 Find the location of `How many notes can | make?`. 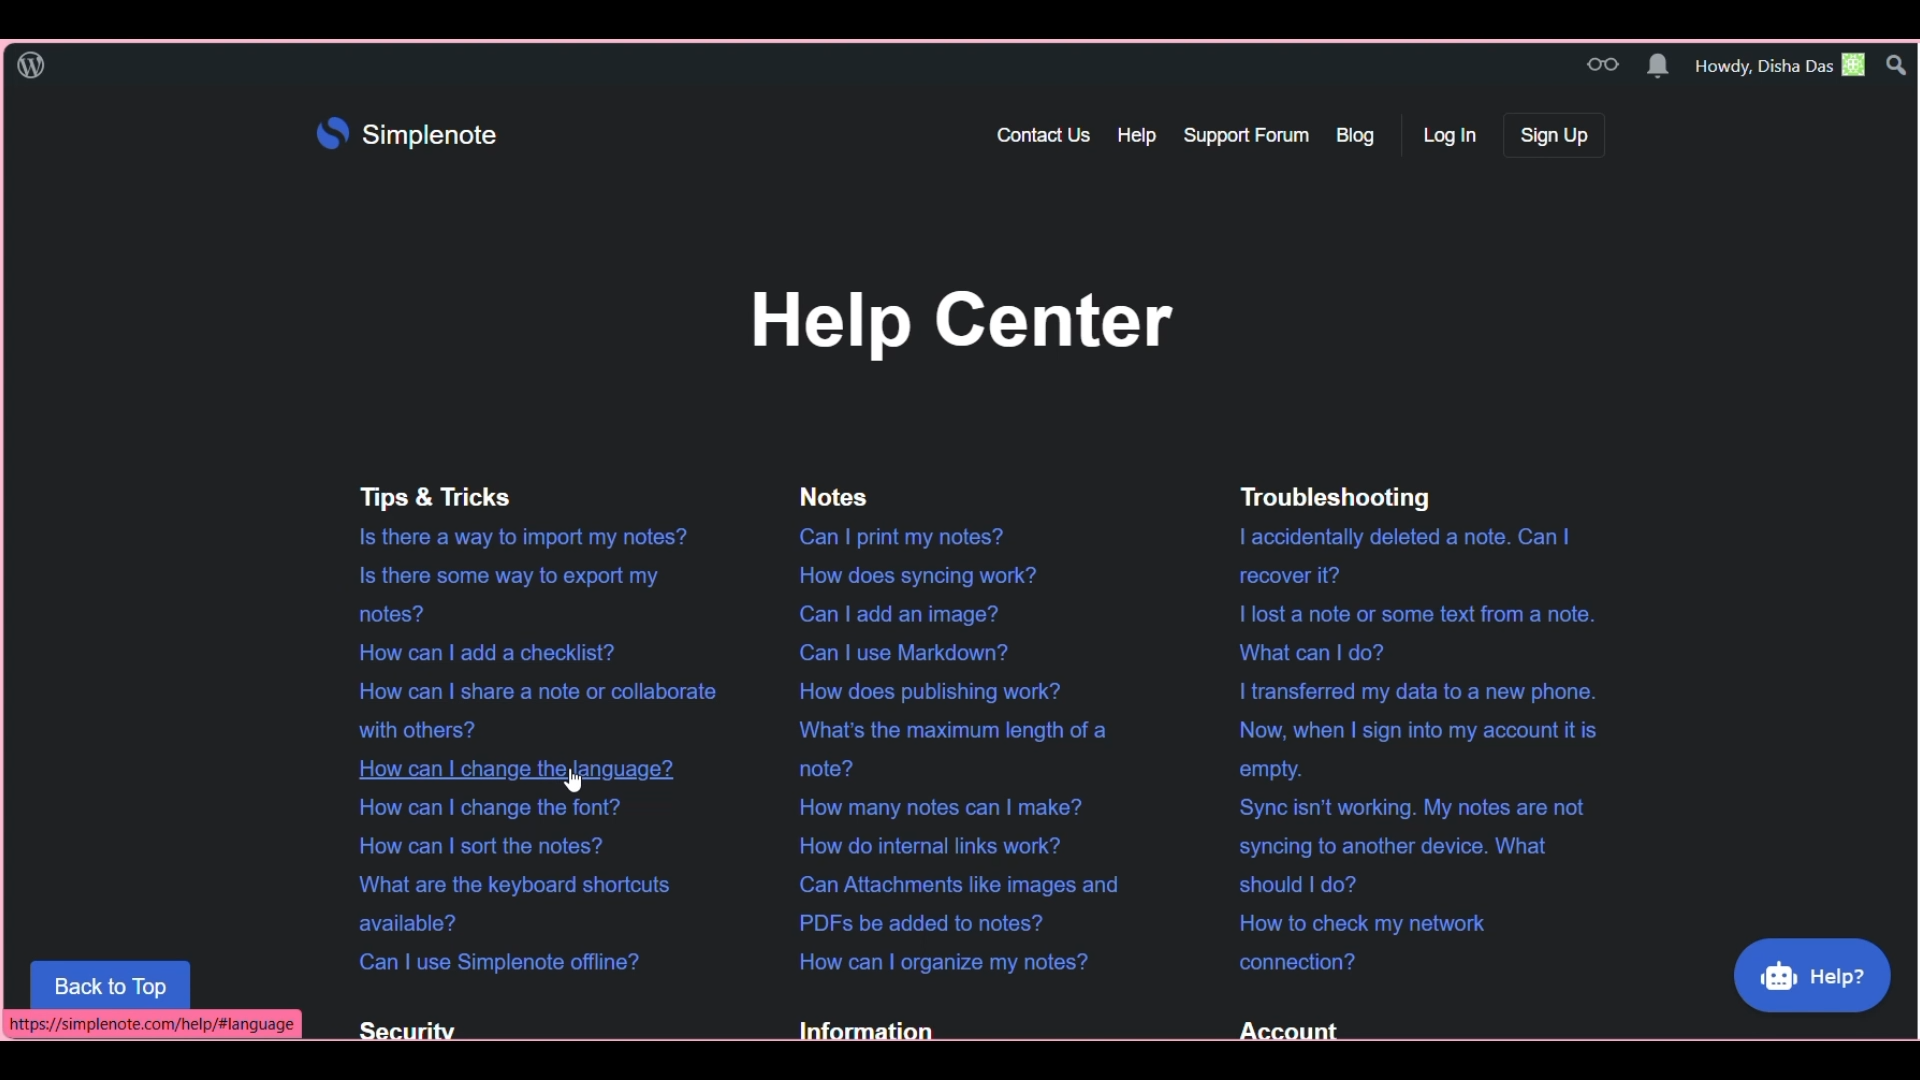

How many notes can | make? is located at coordinates (931, 807).